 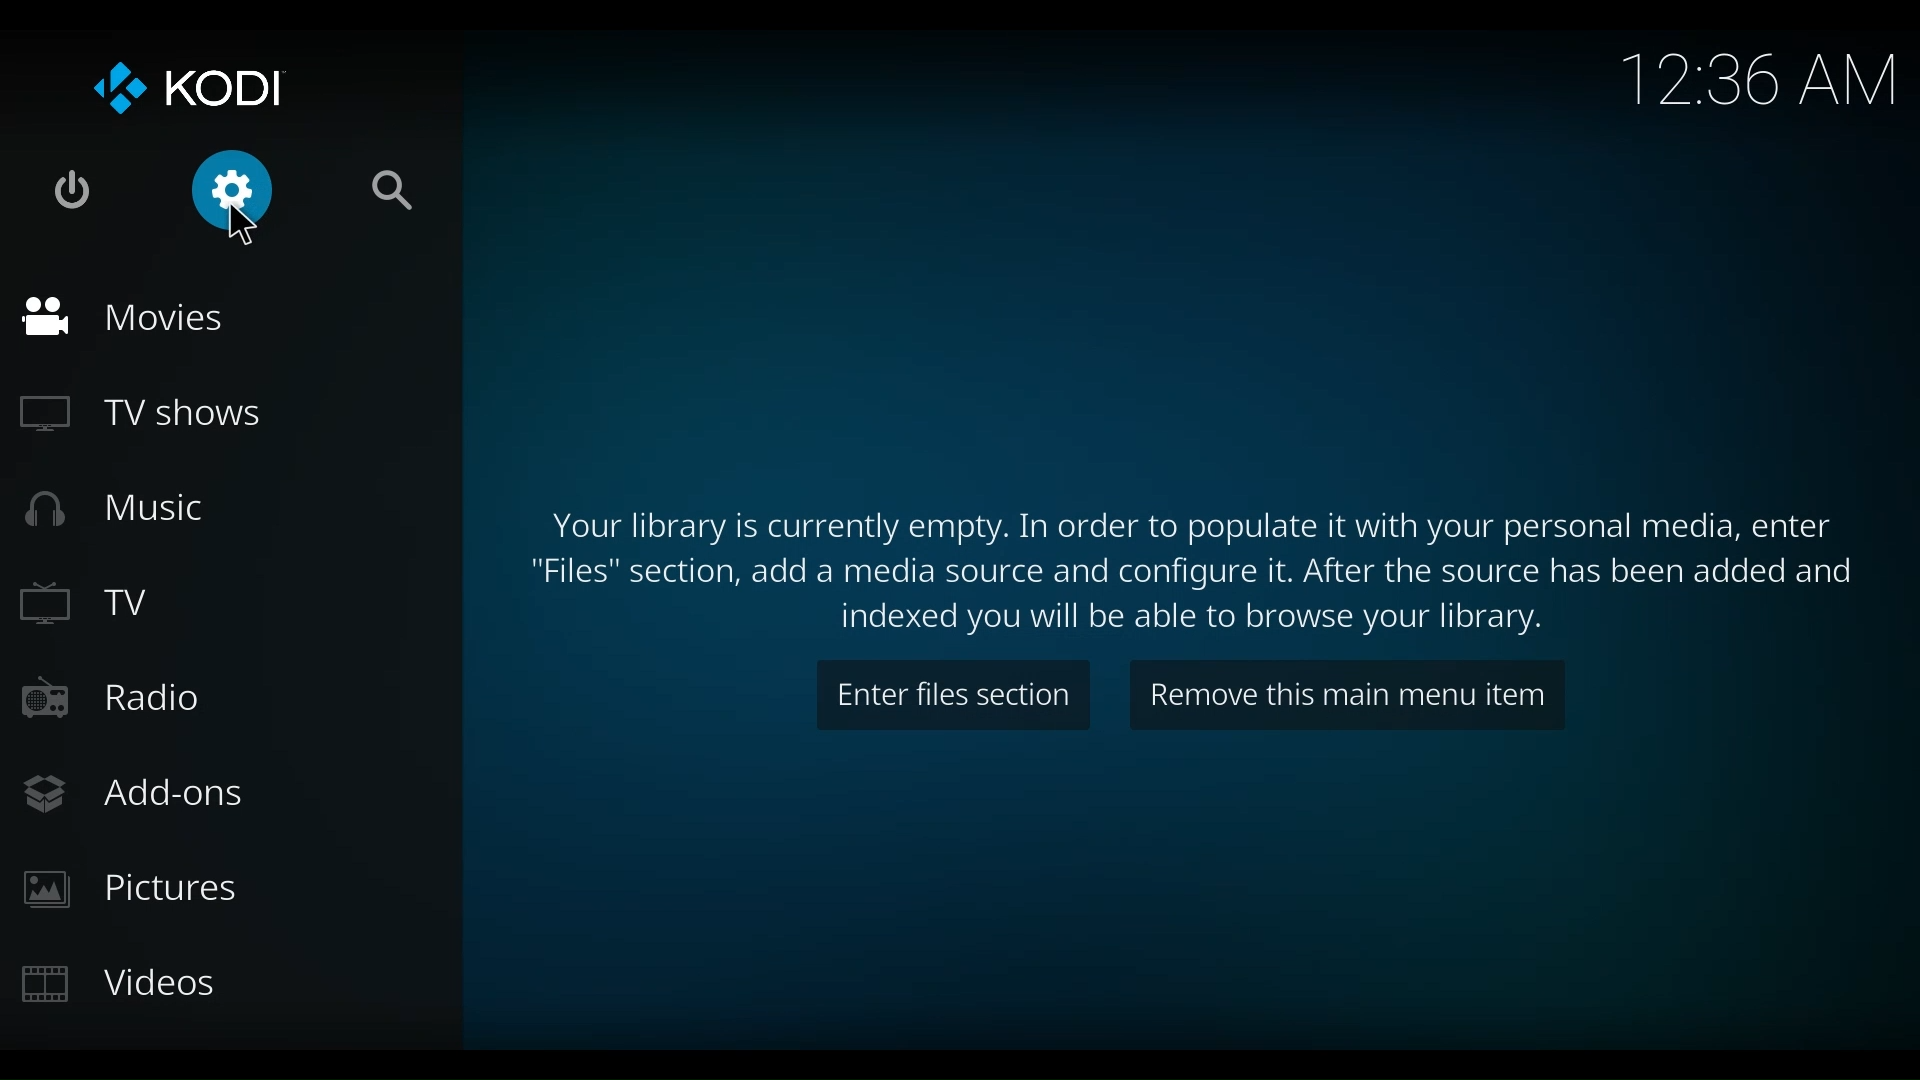 What do you see at coordinates (129, 888) in the screenshot?
I see `Pictures` at bounding box center [129, 888].